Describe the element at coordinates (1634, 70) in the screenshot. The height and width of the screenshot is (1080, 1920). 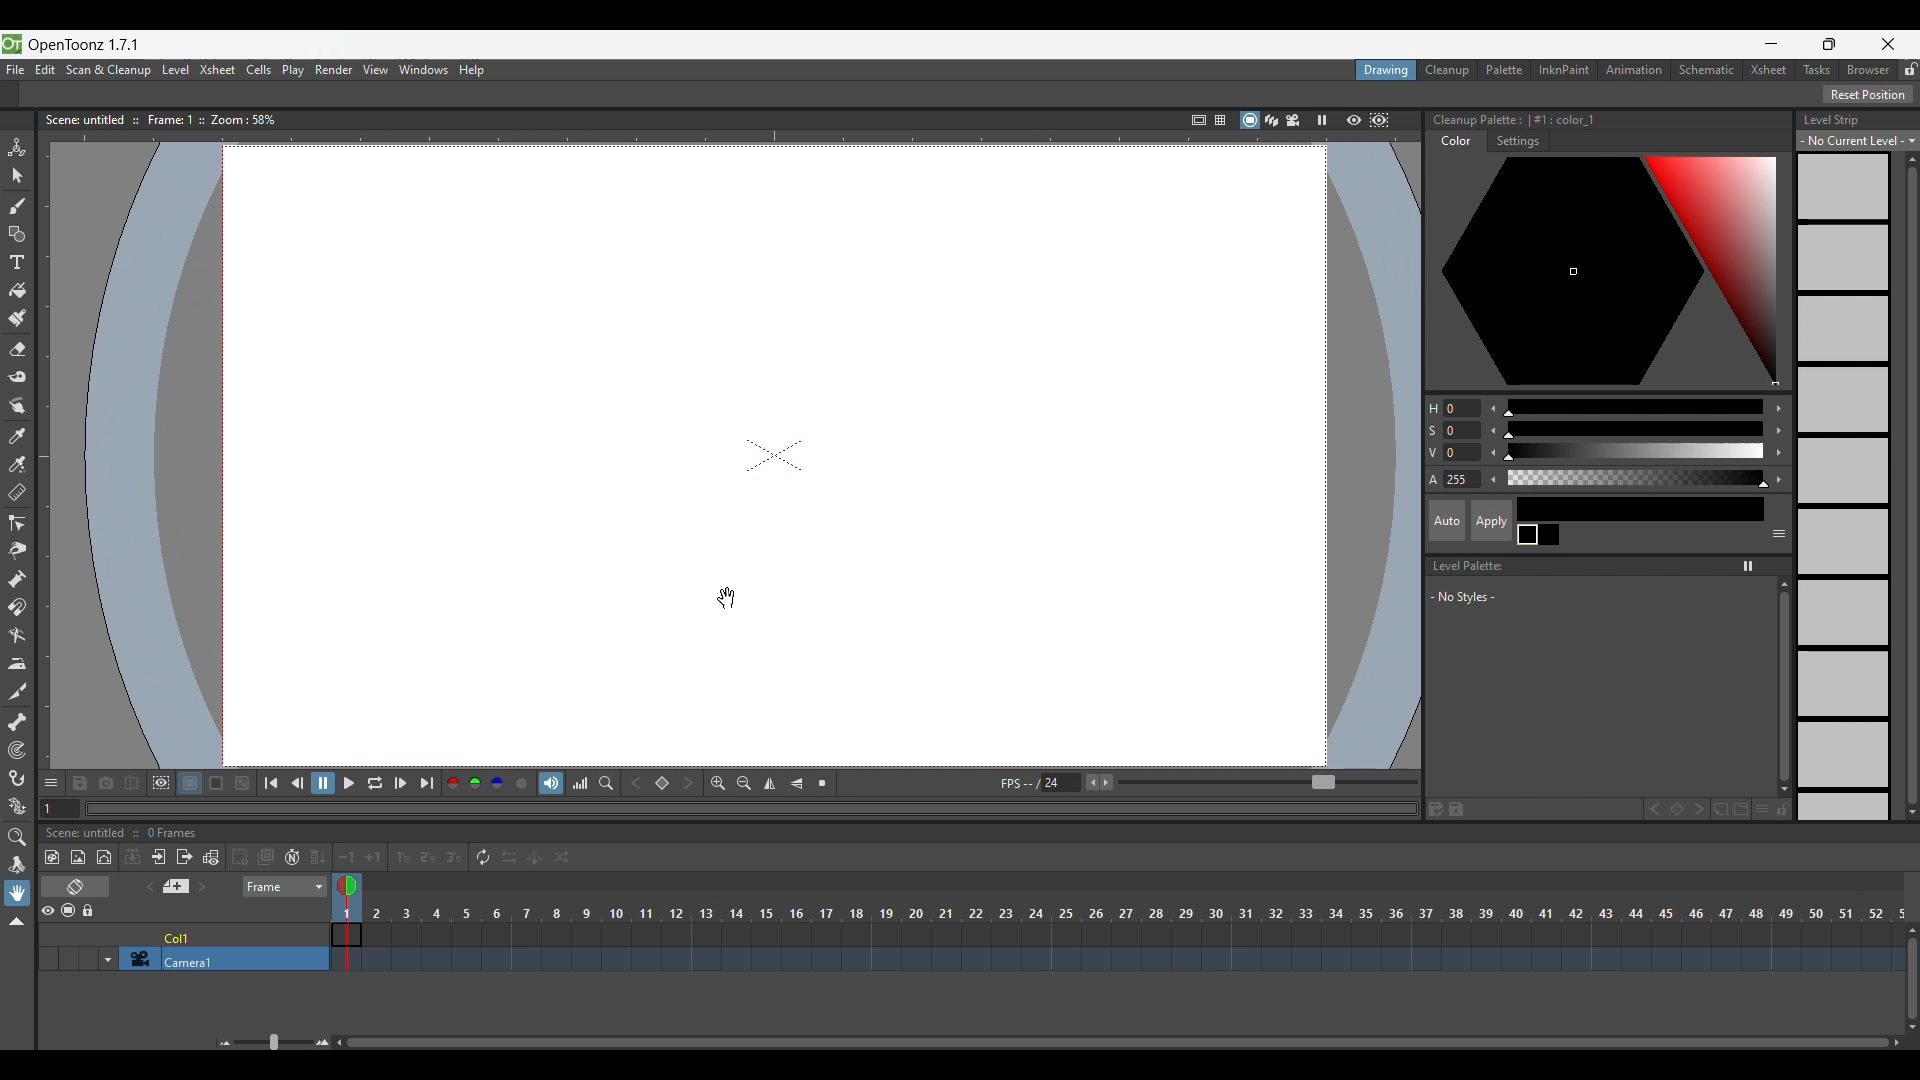
I see `Animation` at that location.